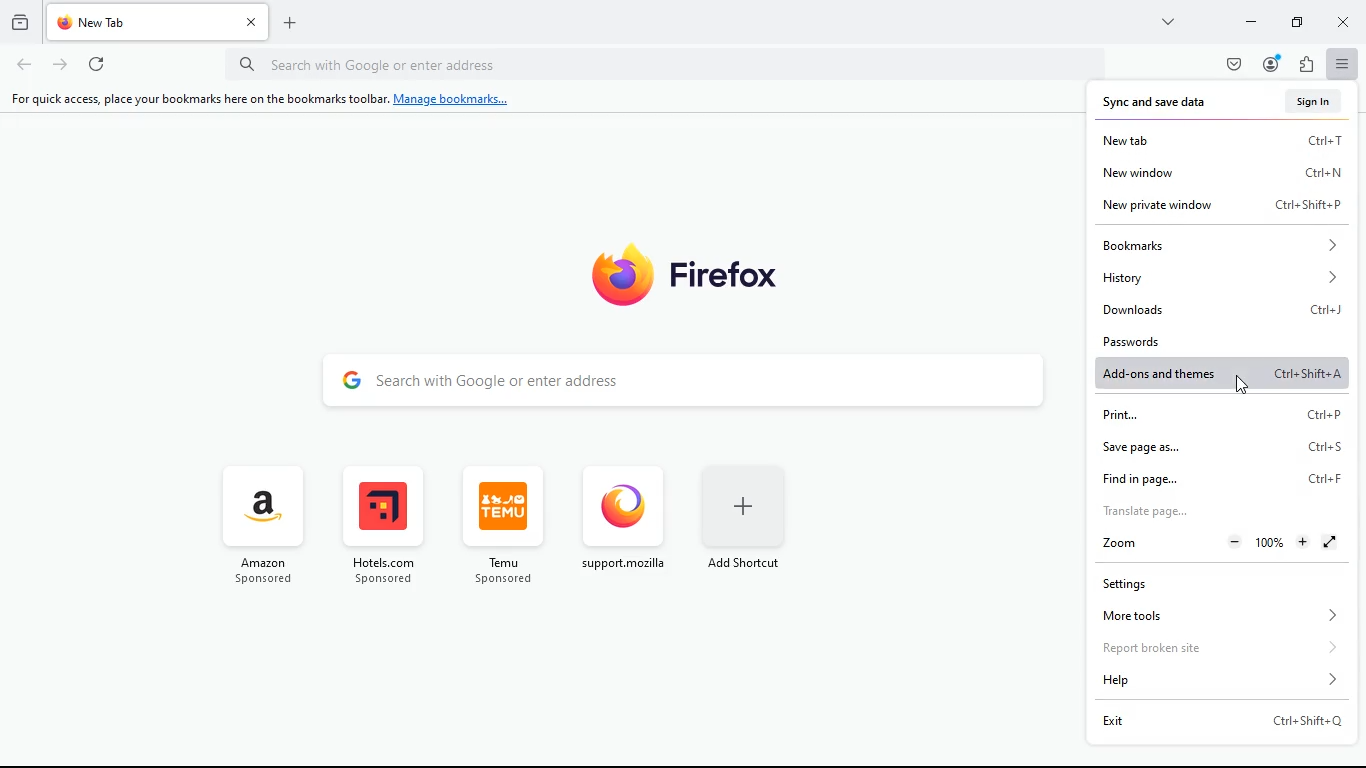 The image size is (1366, 768). I want to click on new tab  ctrl+t, so click(1224, 137).